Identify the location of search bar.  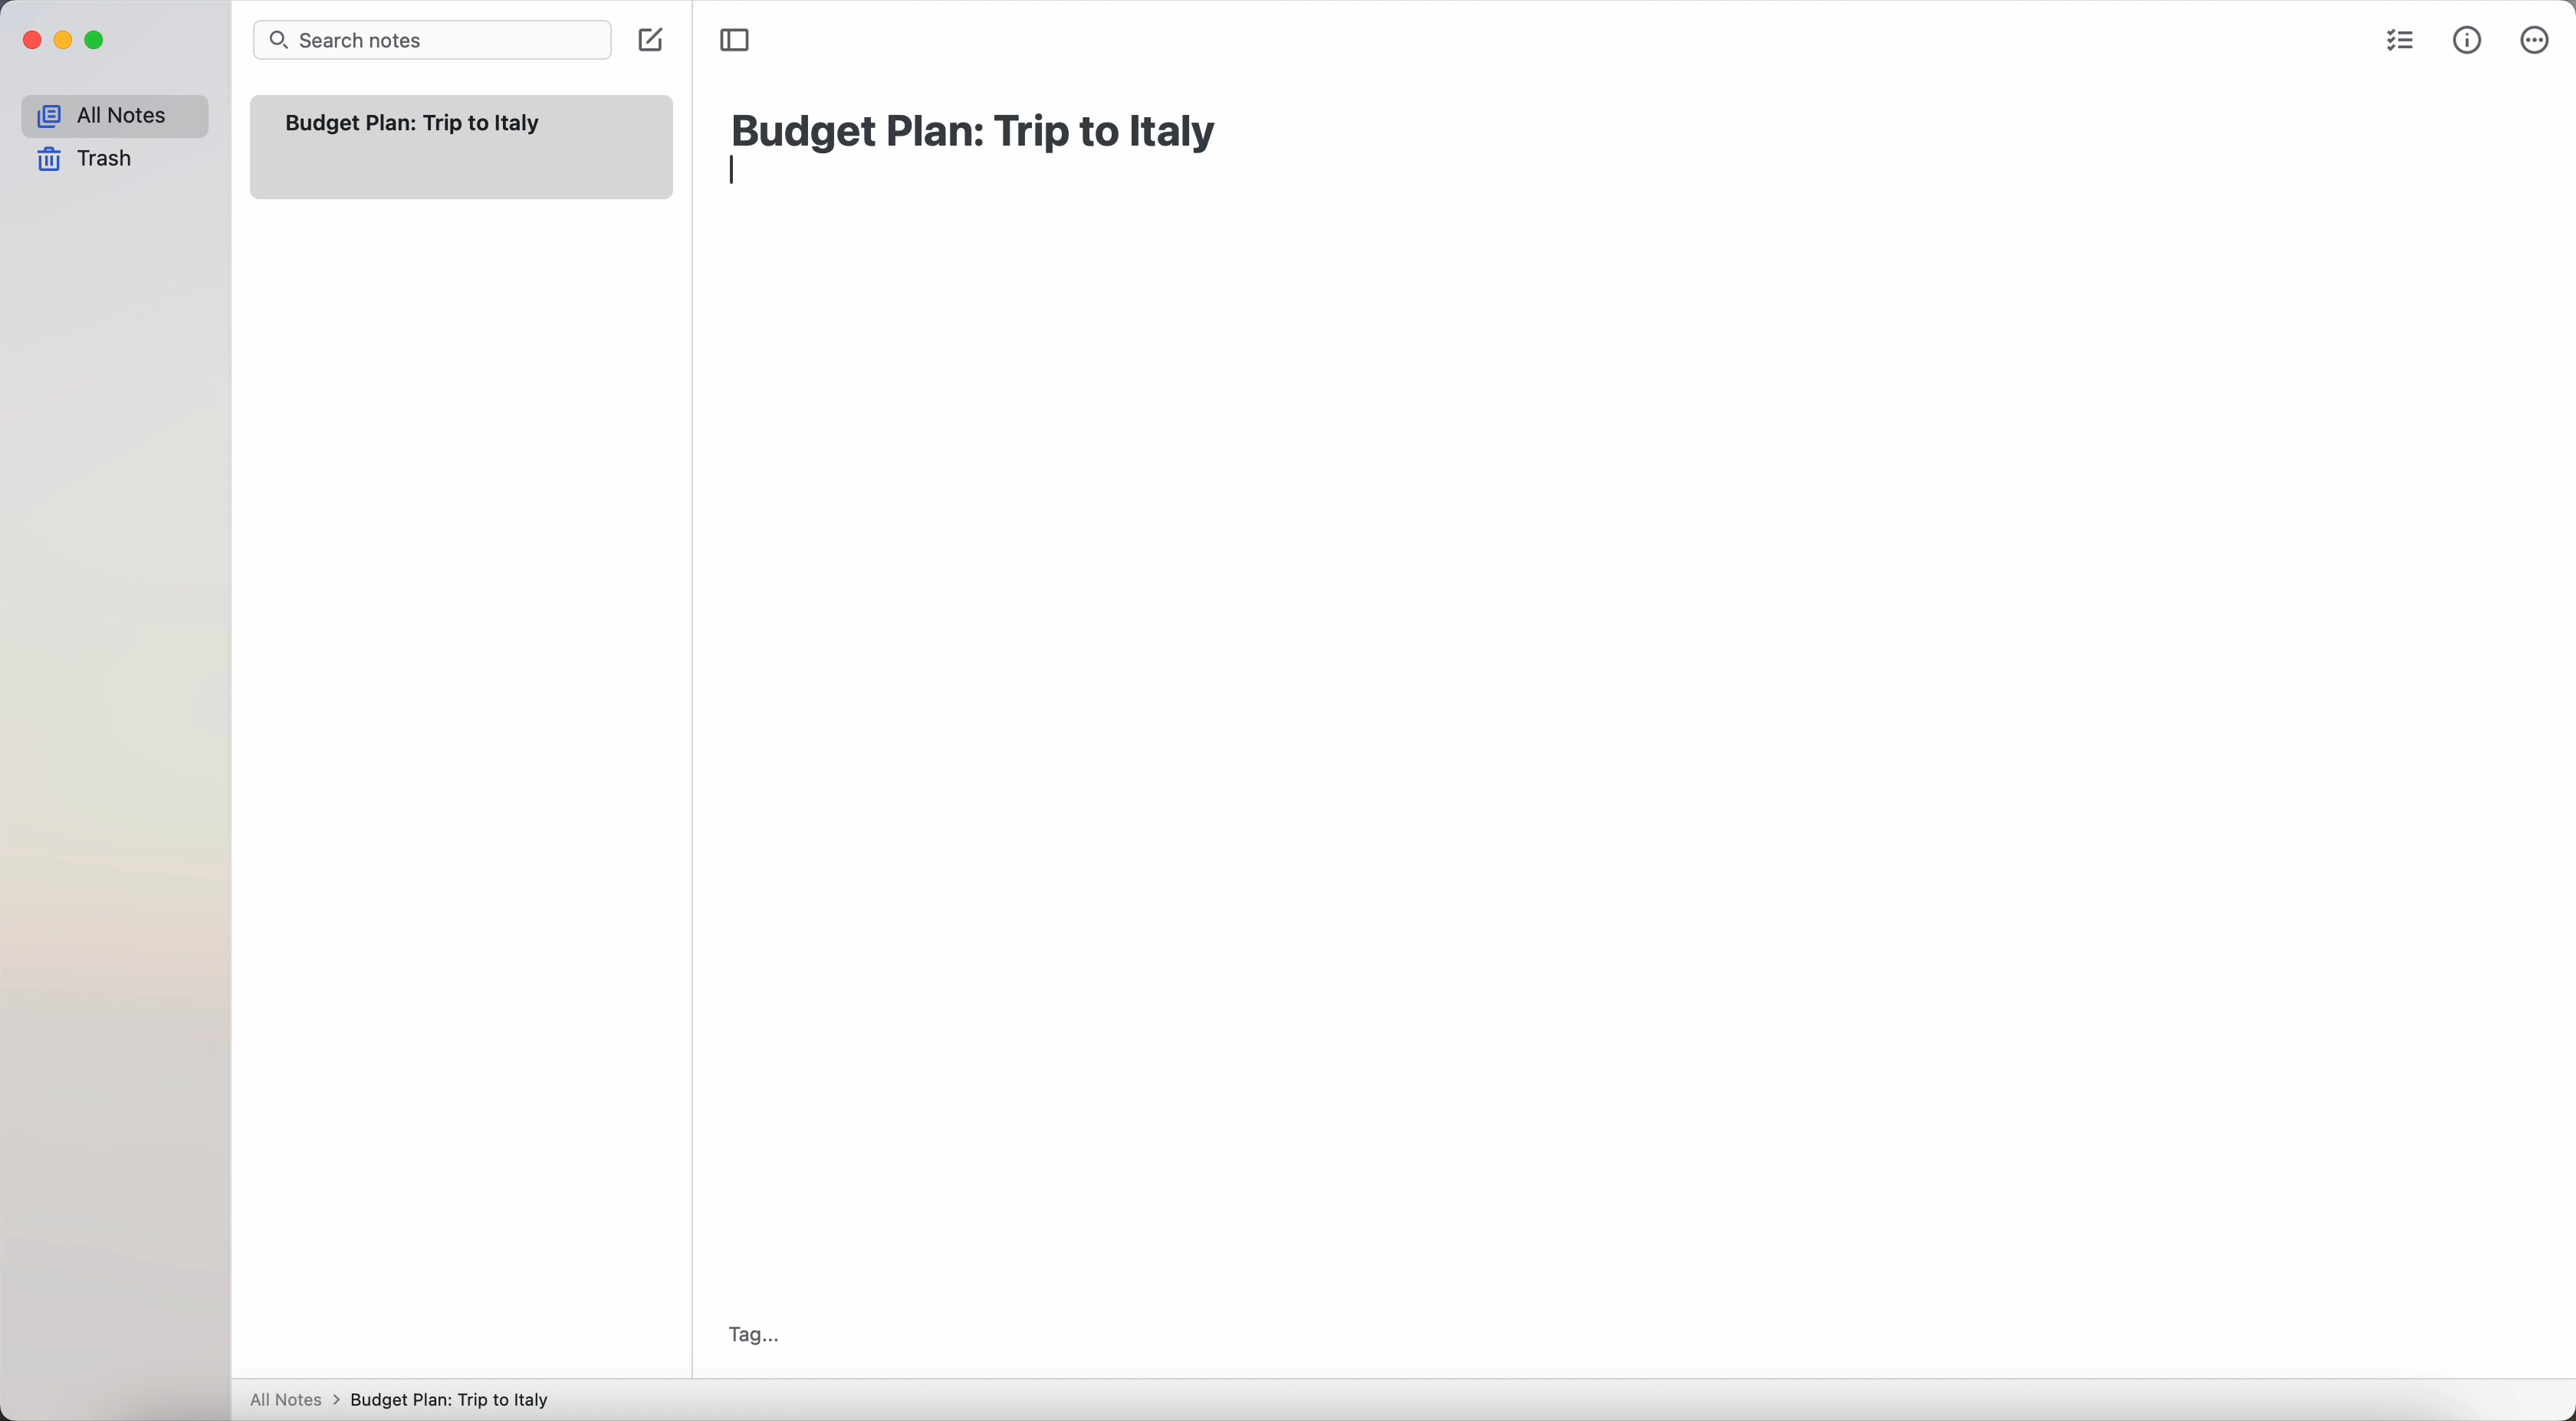
(432, 40).